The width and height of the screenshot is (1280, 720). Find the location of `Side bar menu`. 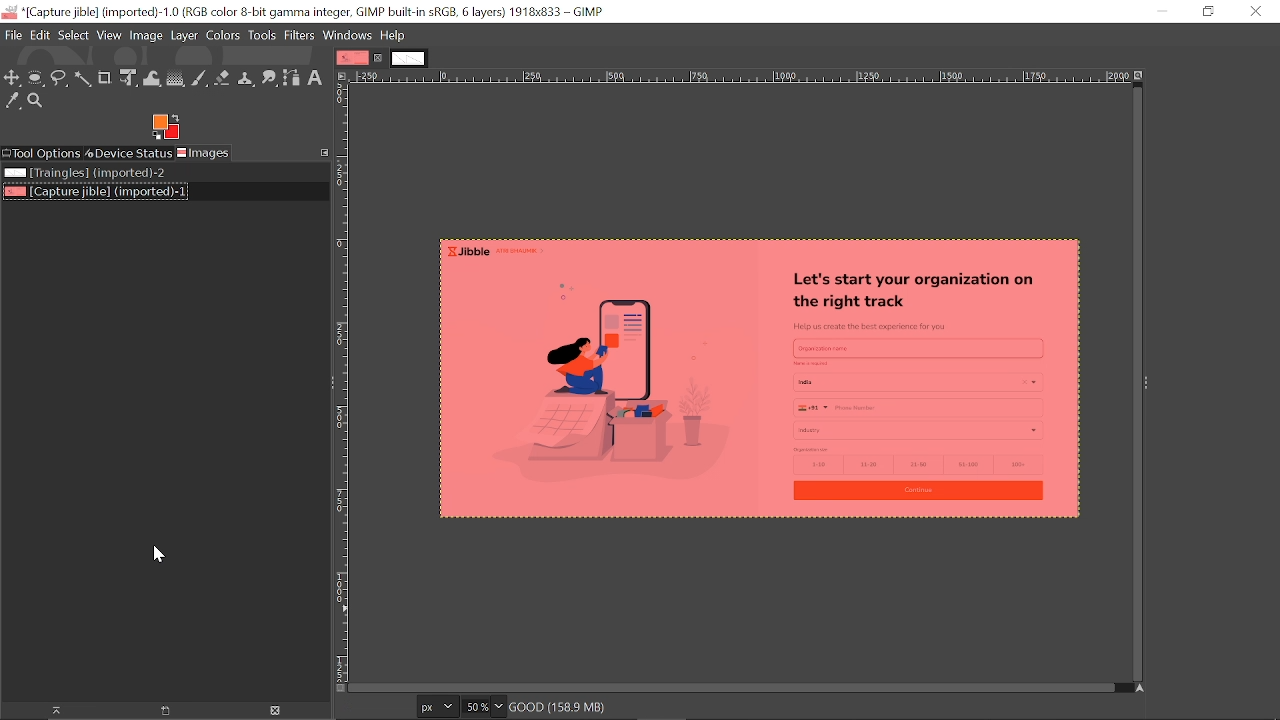

Side bar menu is located at coordinates (1148, 383).